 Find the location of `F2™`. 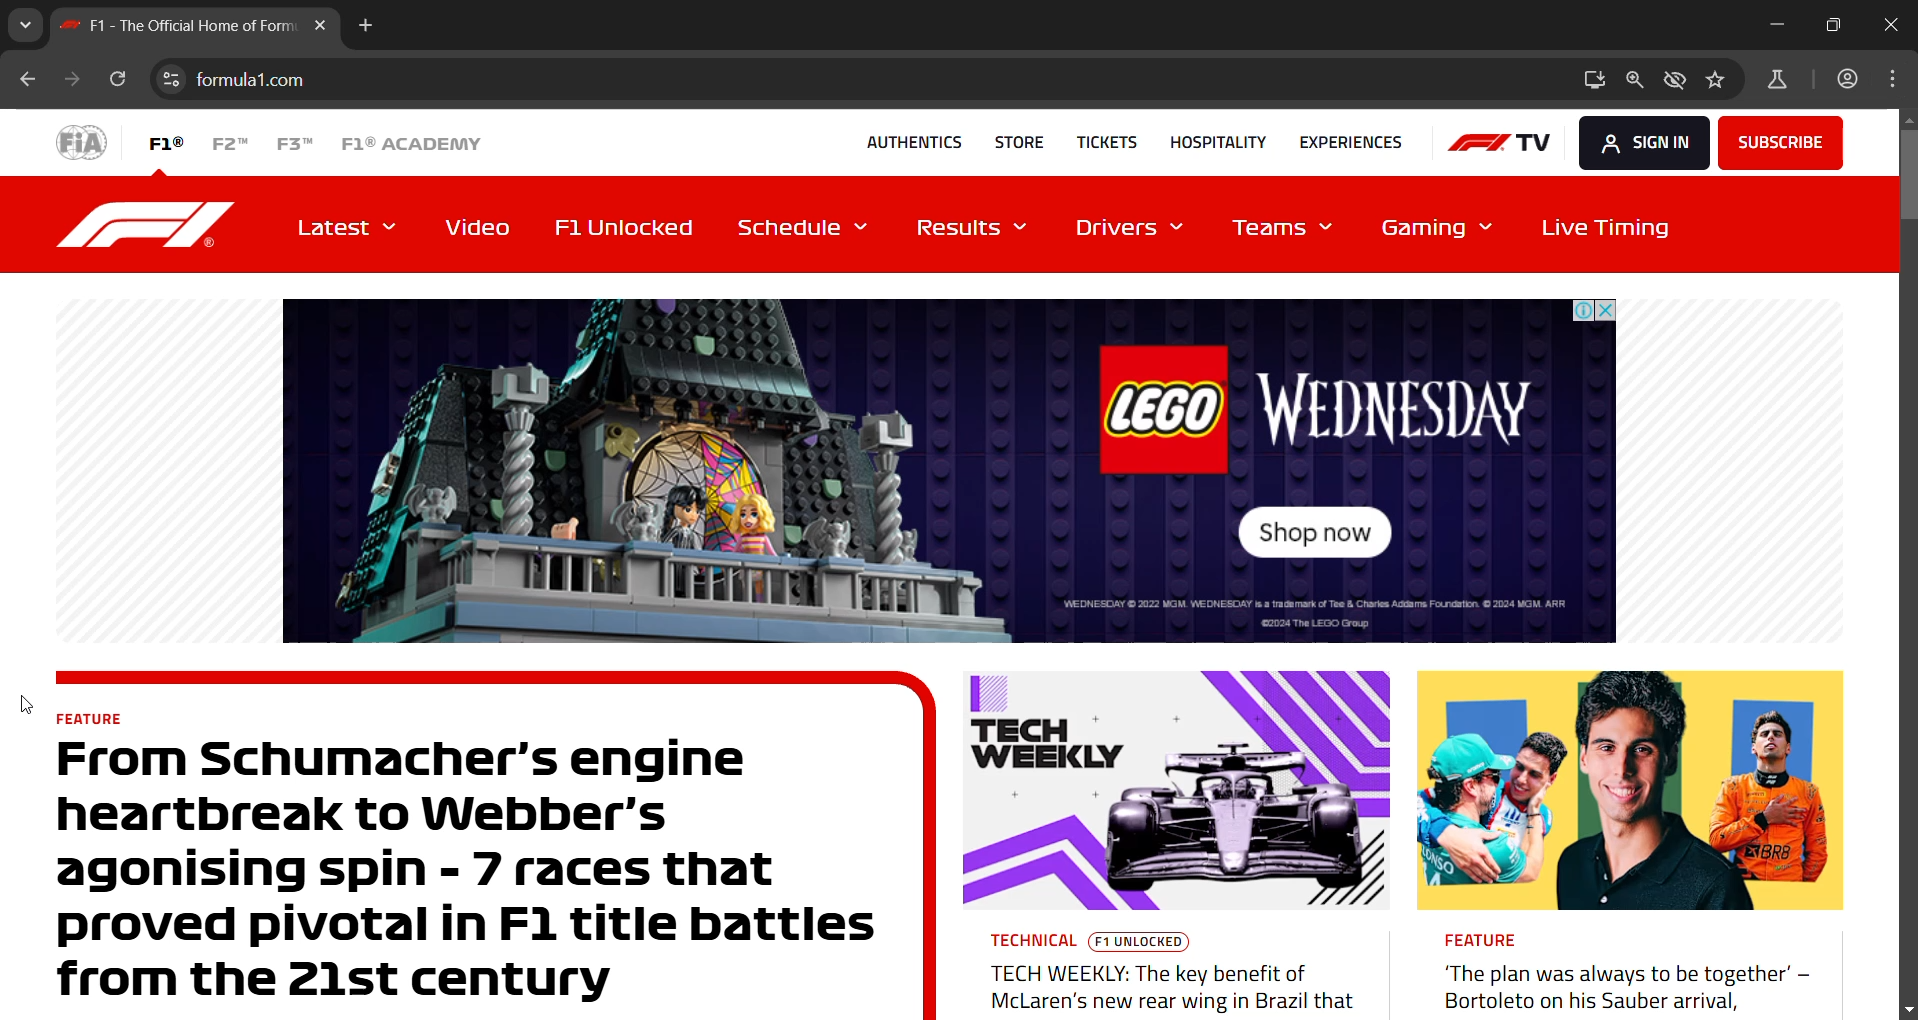

F2™ is located at coordinates (229, 142).